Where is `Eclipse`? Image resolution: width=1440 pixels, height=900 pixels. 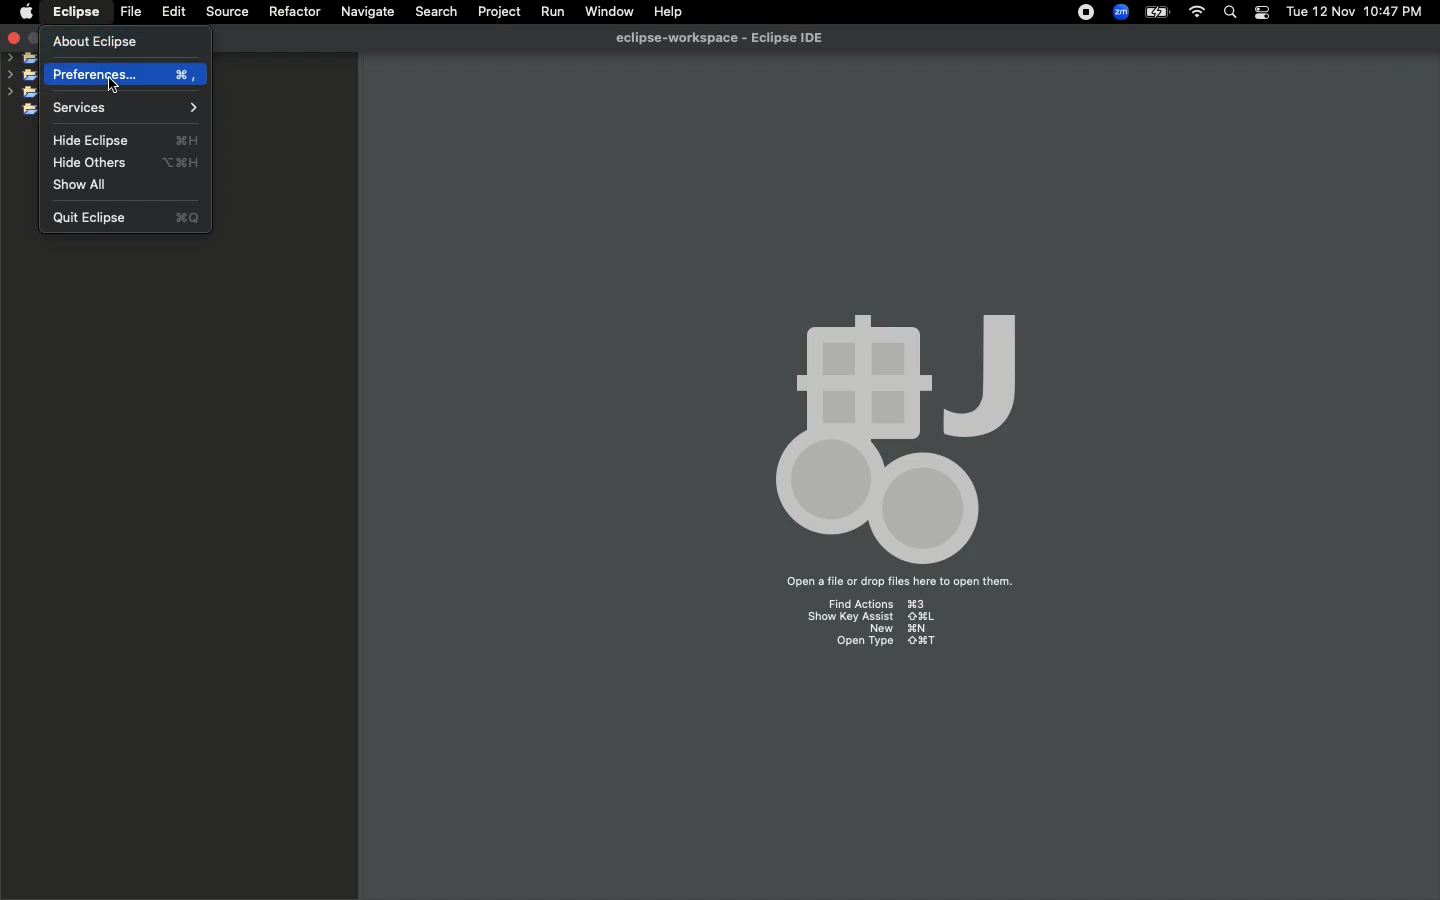
Eclipse is located at coordinates (78, 14).